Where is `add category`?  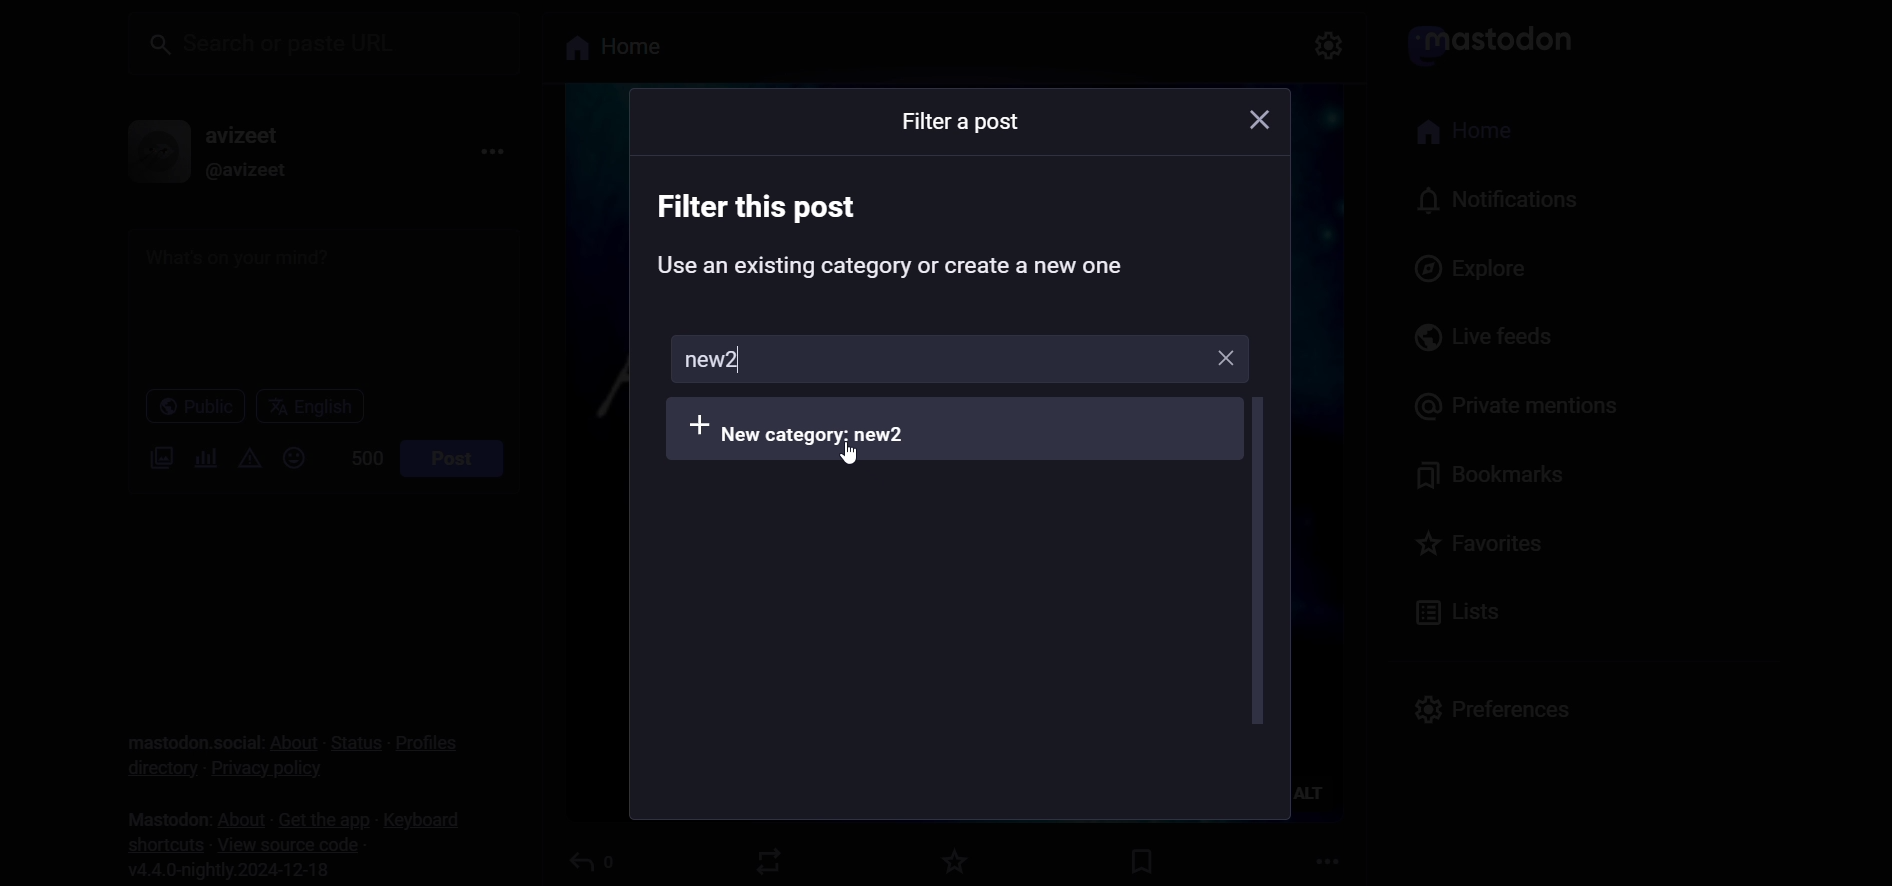
add category is located at coordinates (823, 431).